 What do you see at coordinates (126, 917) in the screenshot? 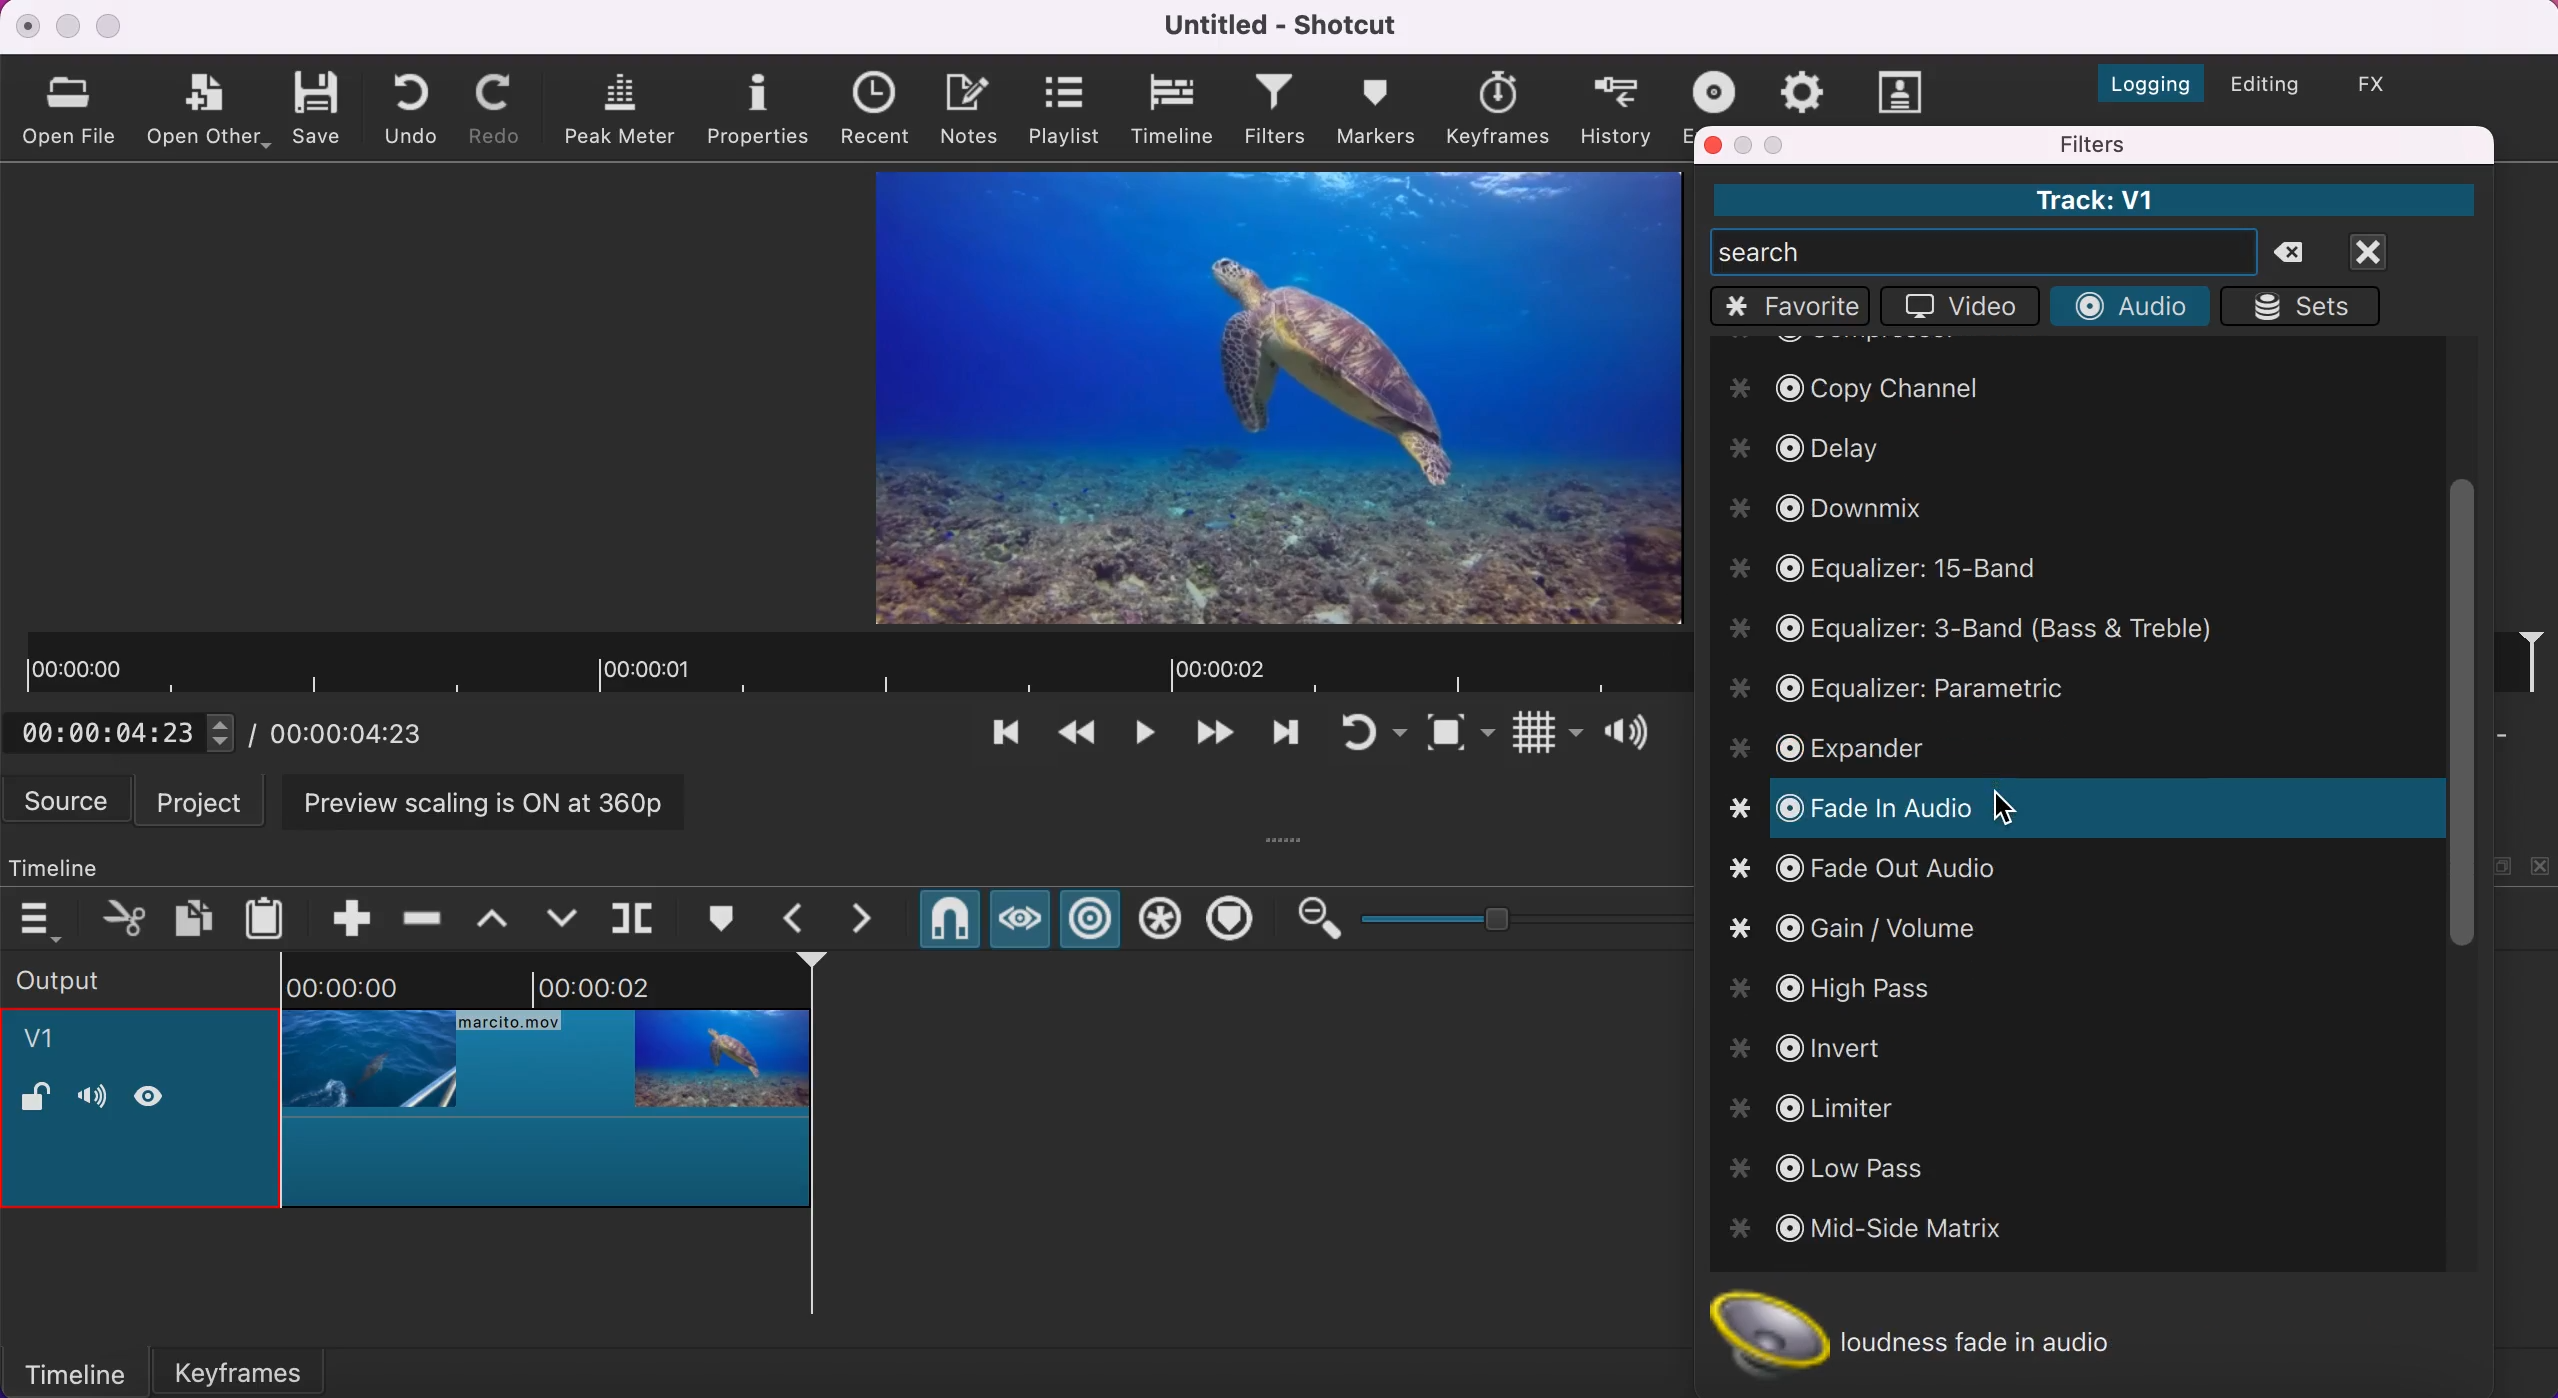
I see `cut` at bounding box center [126, 917].